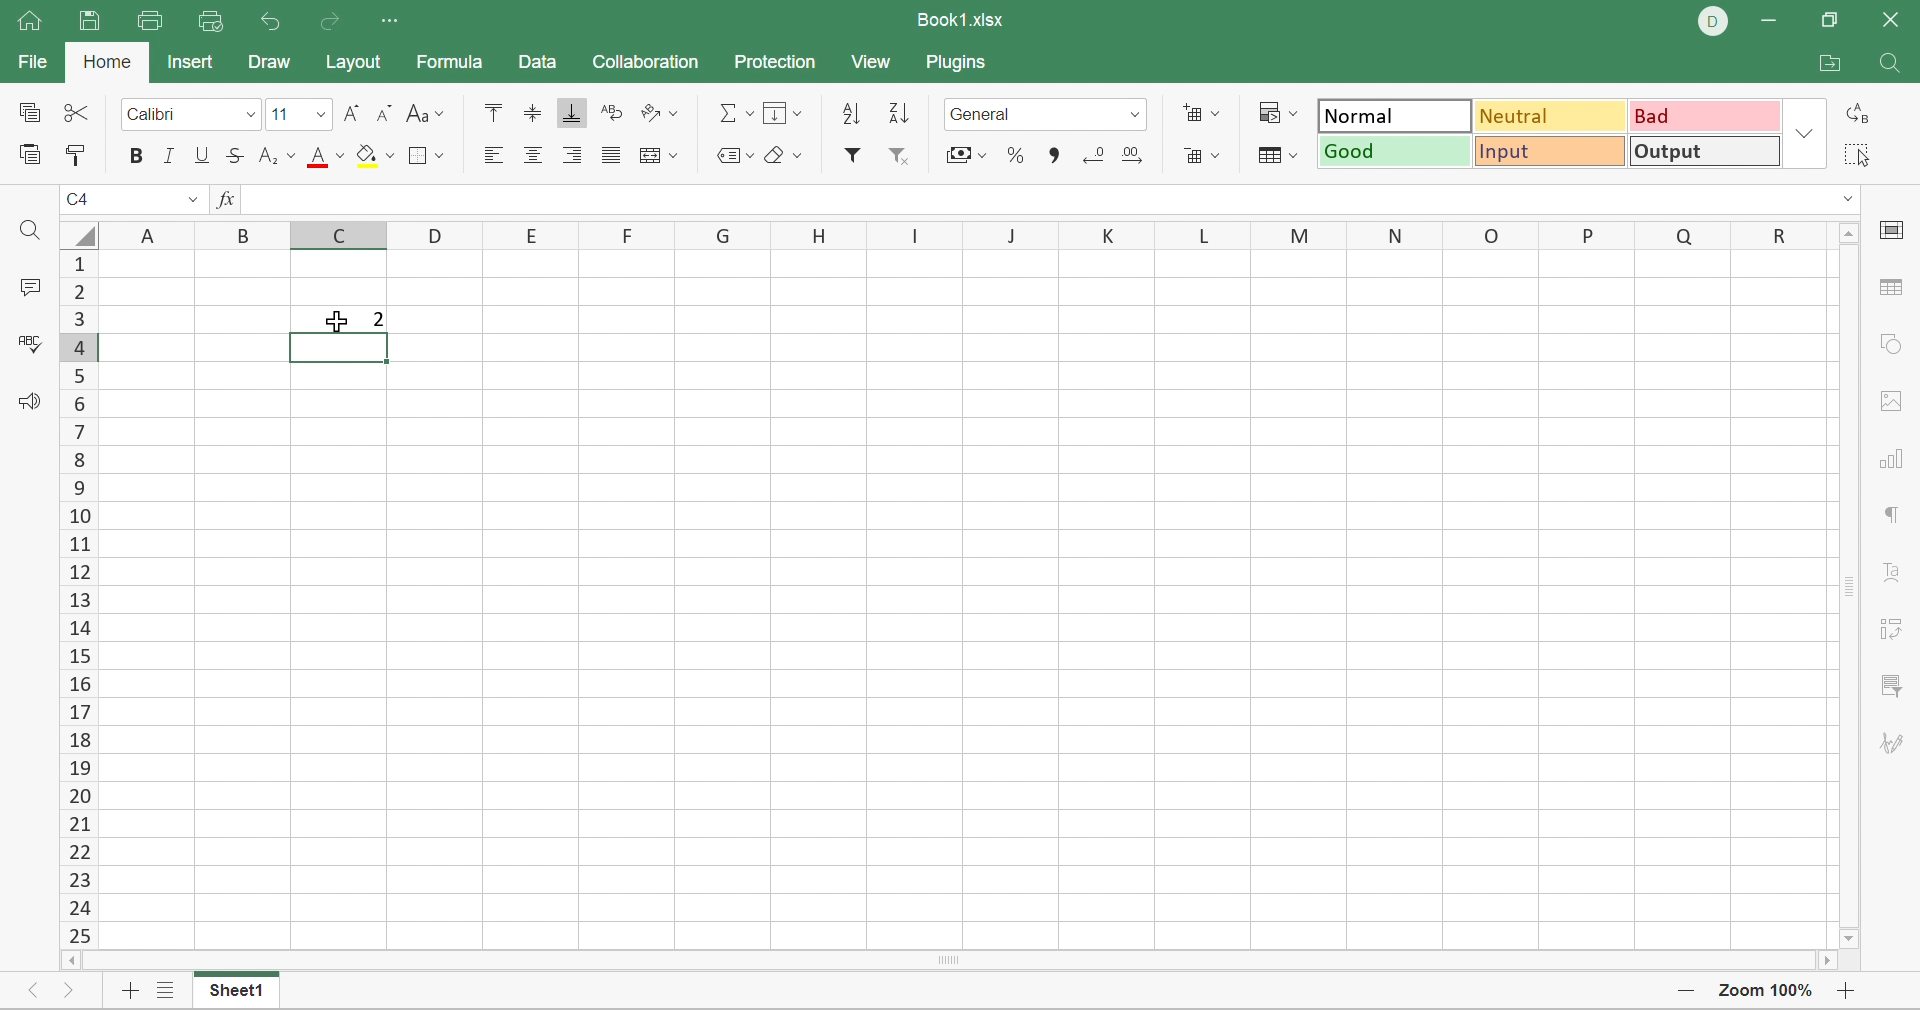 The image size is (1920, 1010). What do you see at coordinates (1889, 628) in the screenshot?
I see `pivot table settings` at bounding box center [1889, 628].